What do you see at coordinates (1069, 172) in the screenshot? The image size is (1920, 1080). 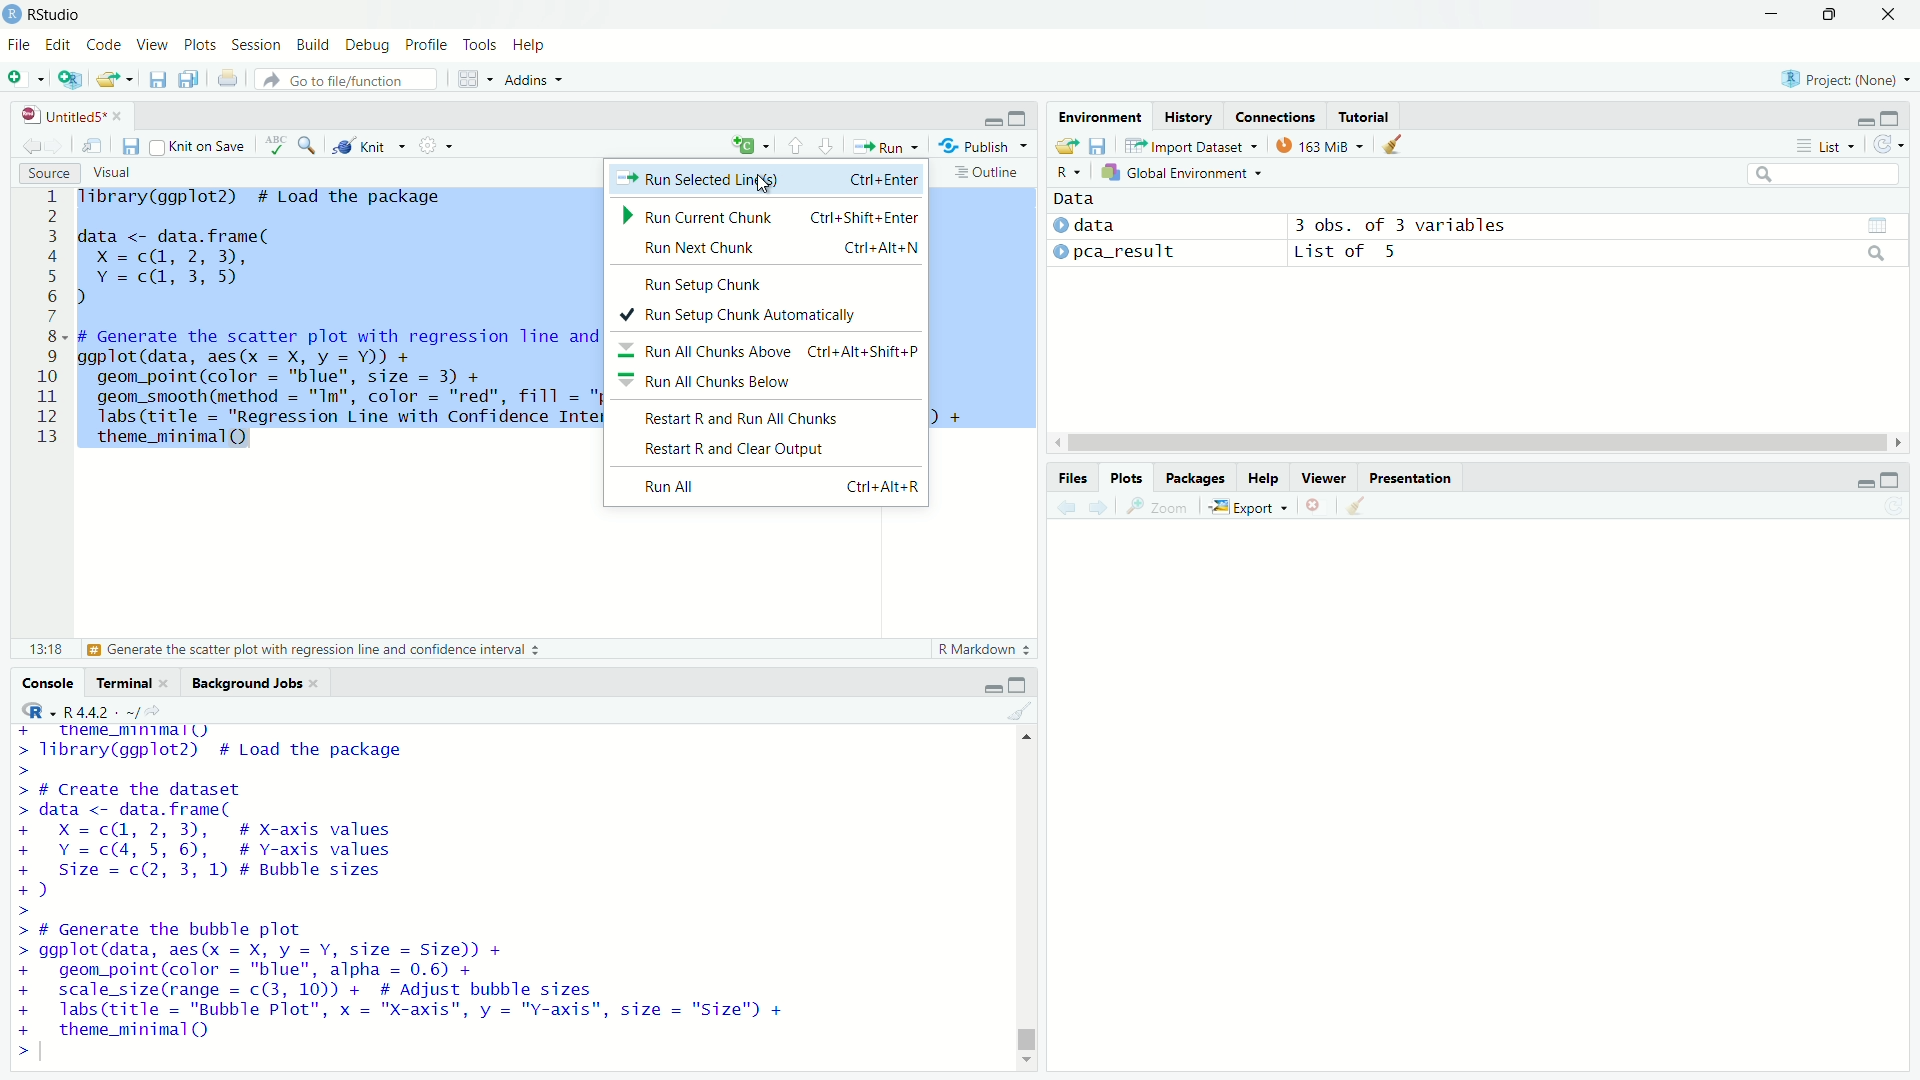 I see `R` at bounding box center [1069, 172].